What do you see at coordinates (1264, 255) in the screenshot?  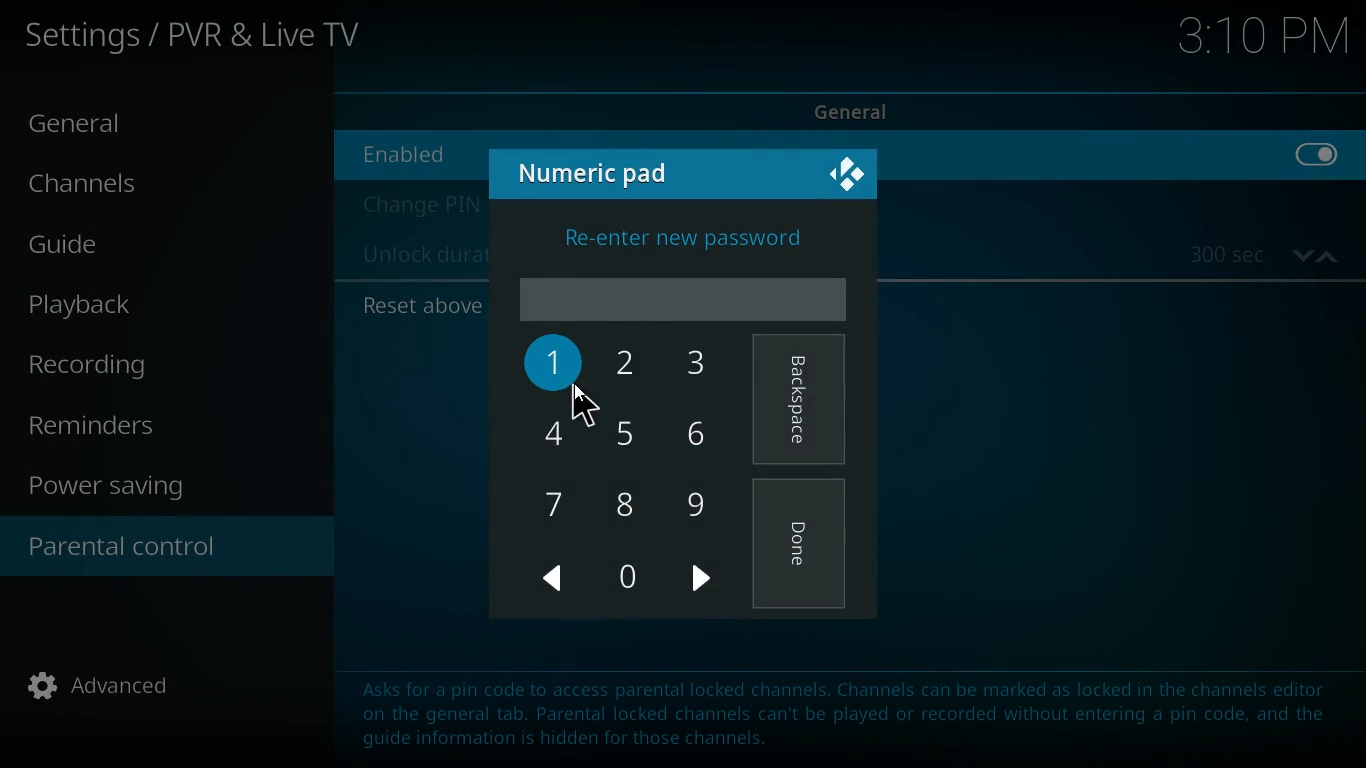 I see `time` at bounding box center [1264, 255].